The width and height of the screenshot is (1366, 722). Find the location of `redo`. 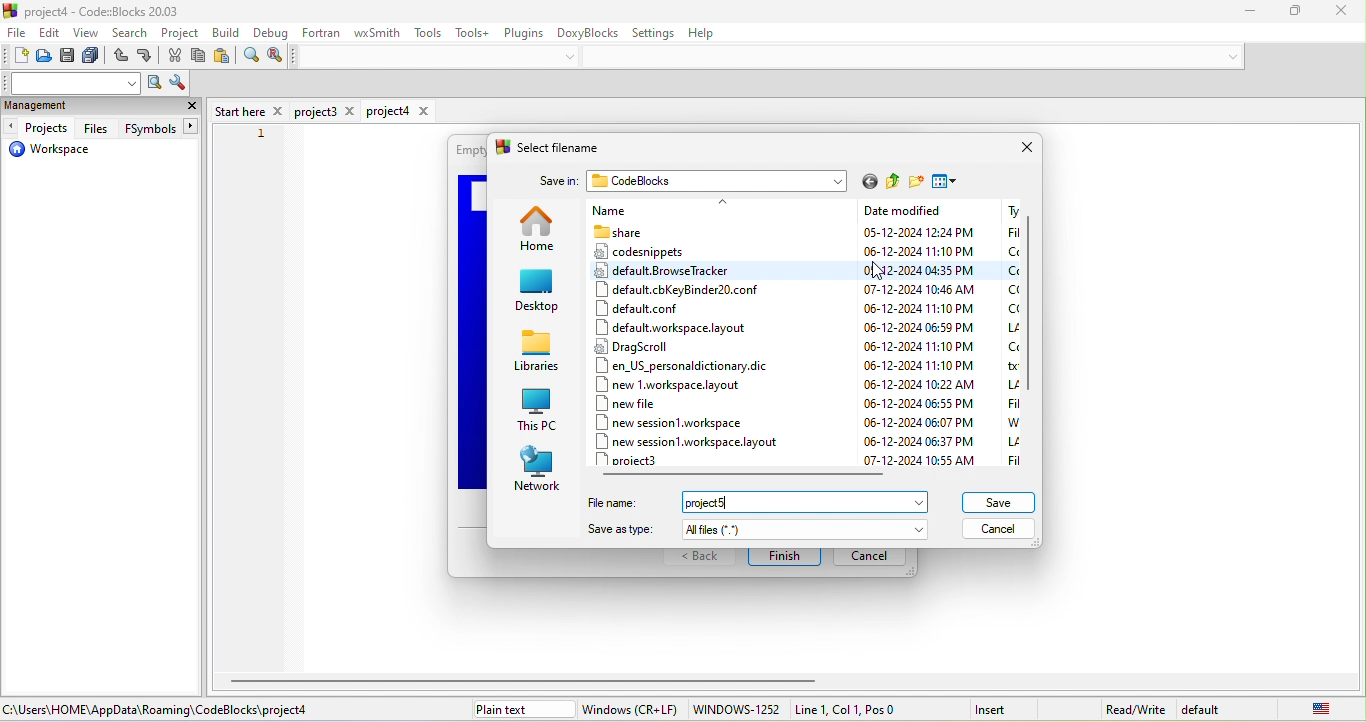

redo is located at coordinates (147, 58).